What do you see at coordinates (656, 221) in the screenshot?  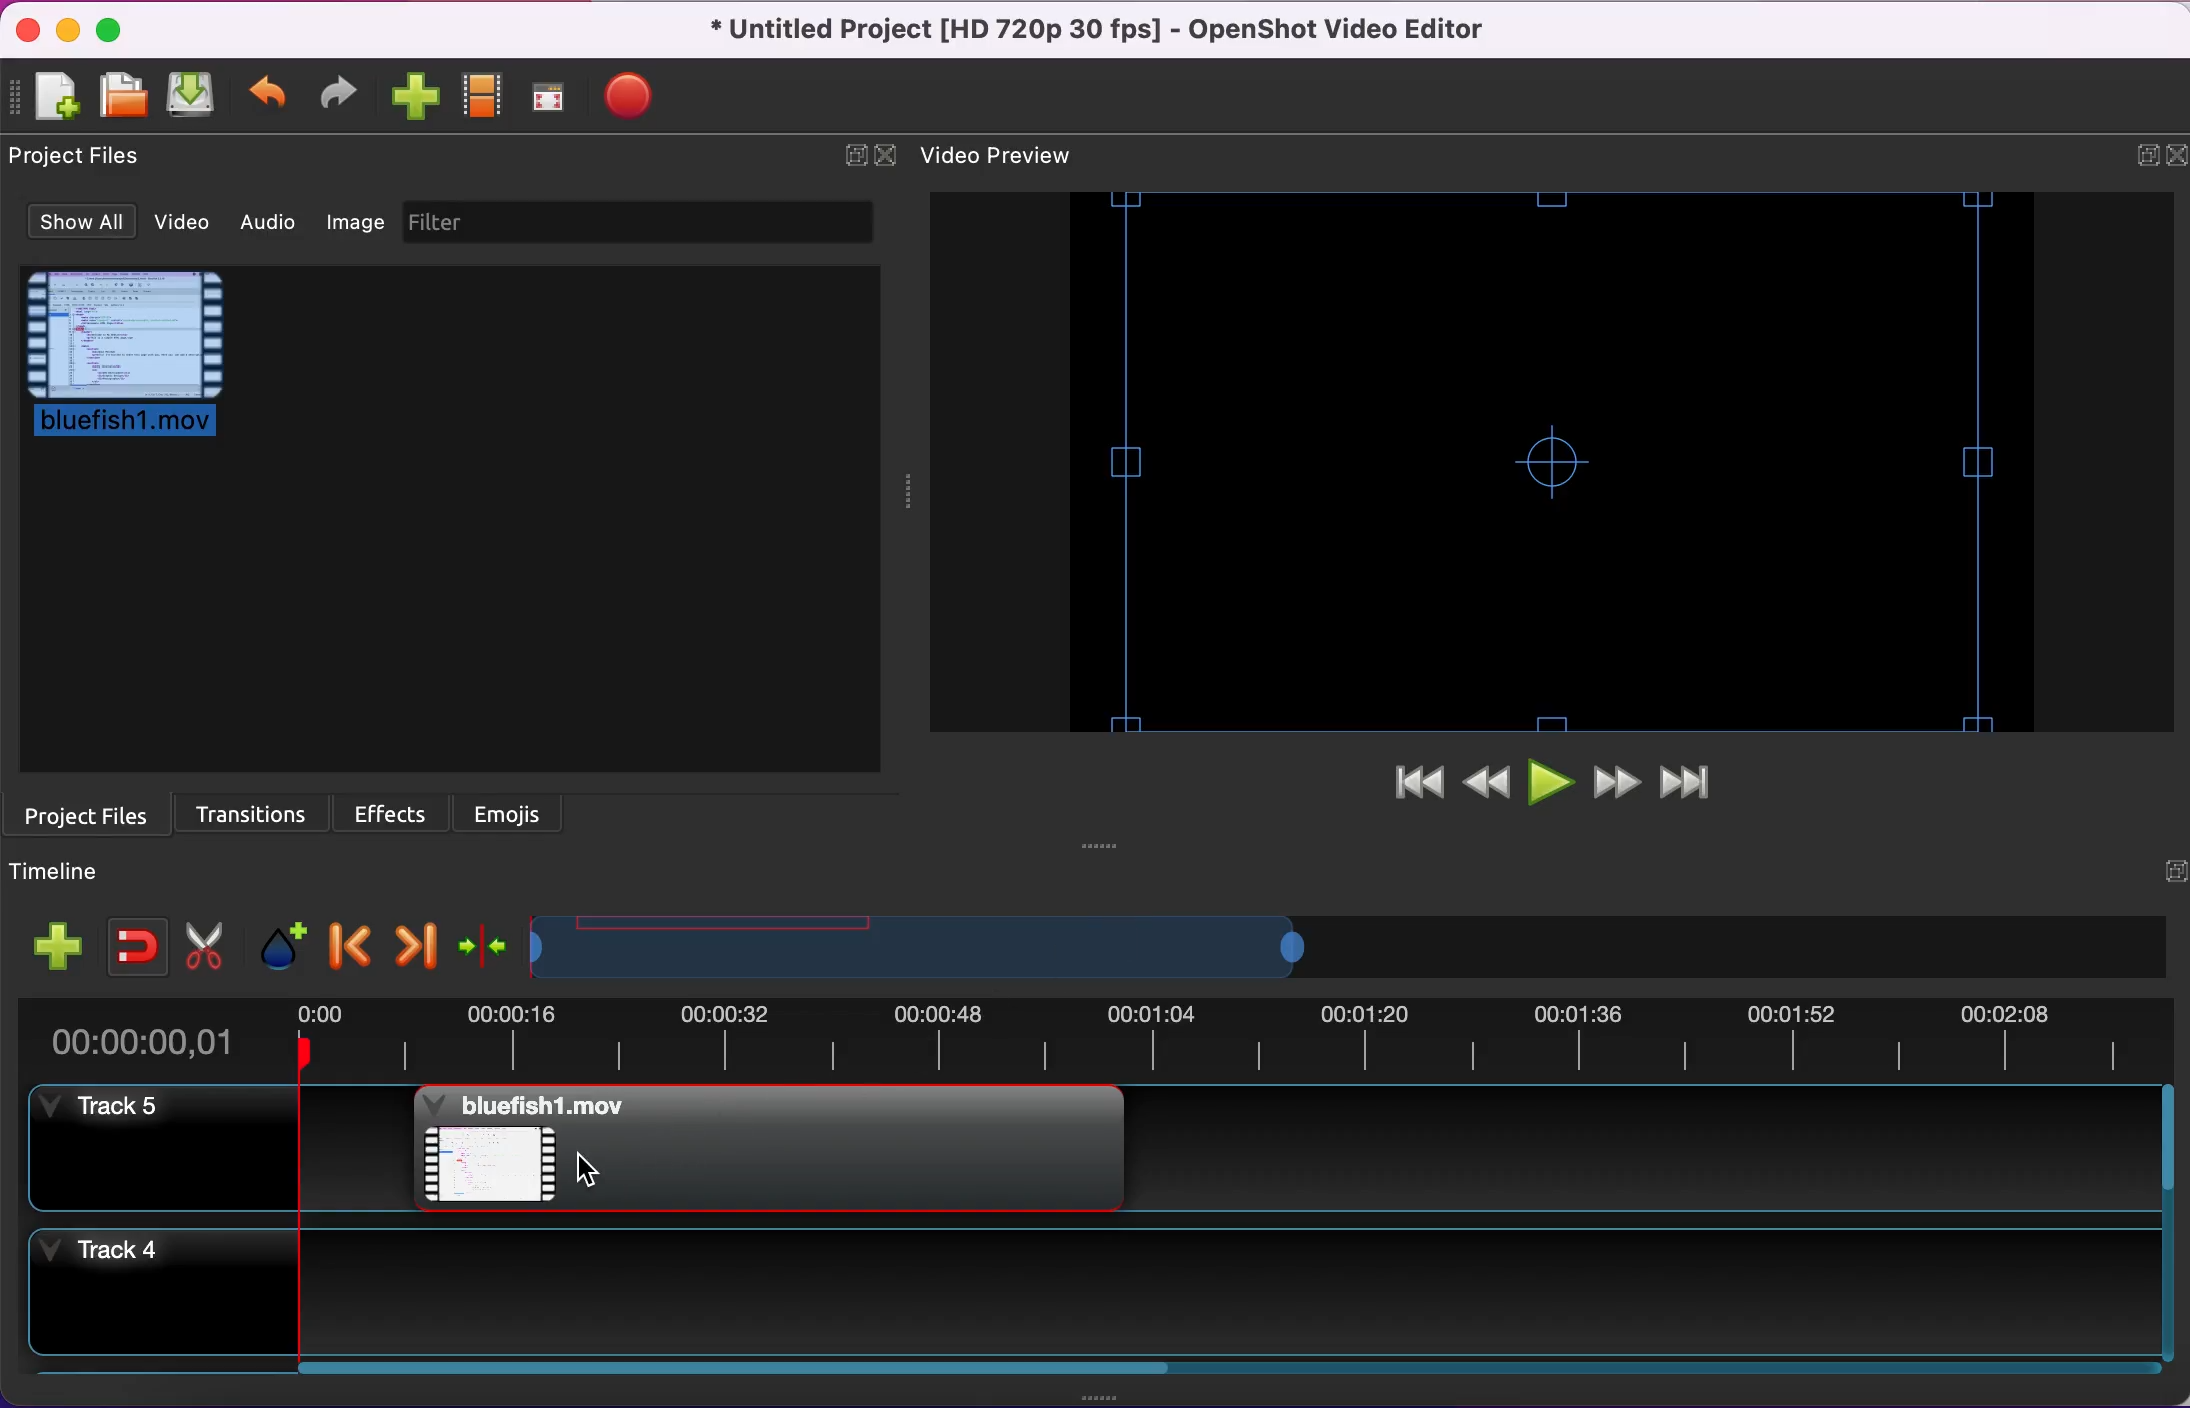 I see `filter` at bounding box center [656, 221].